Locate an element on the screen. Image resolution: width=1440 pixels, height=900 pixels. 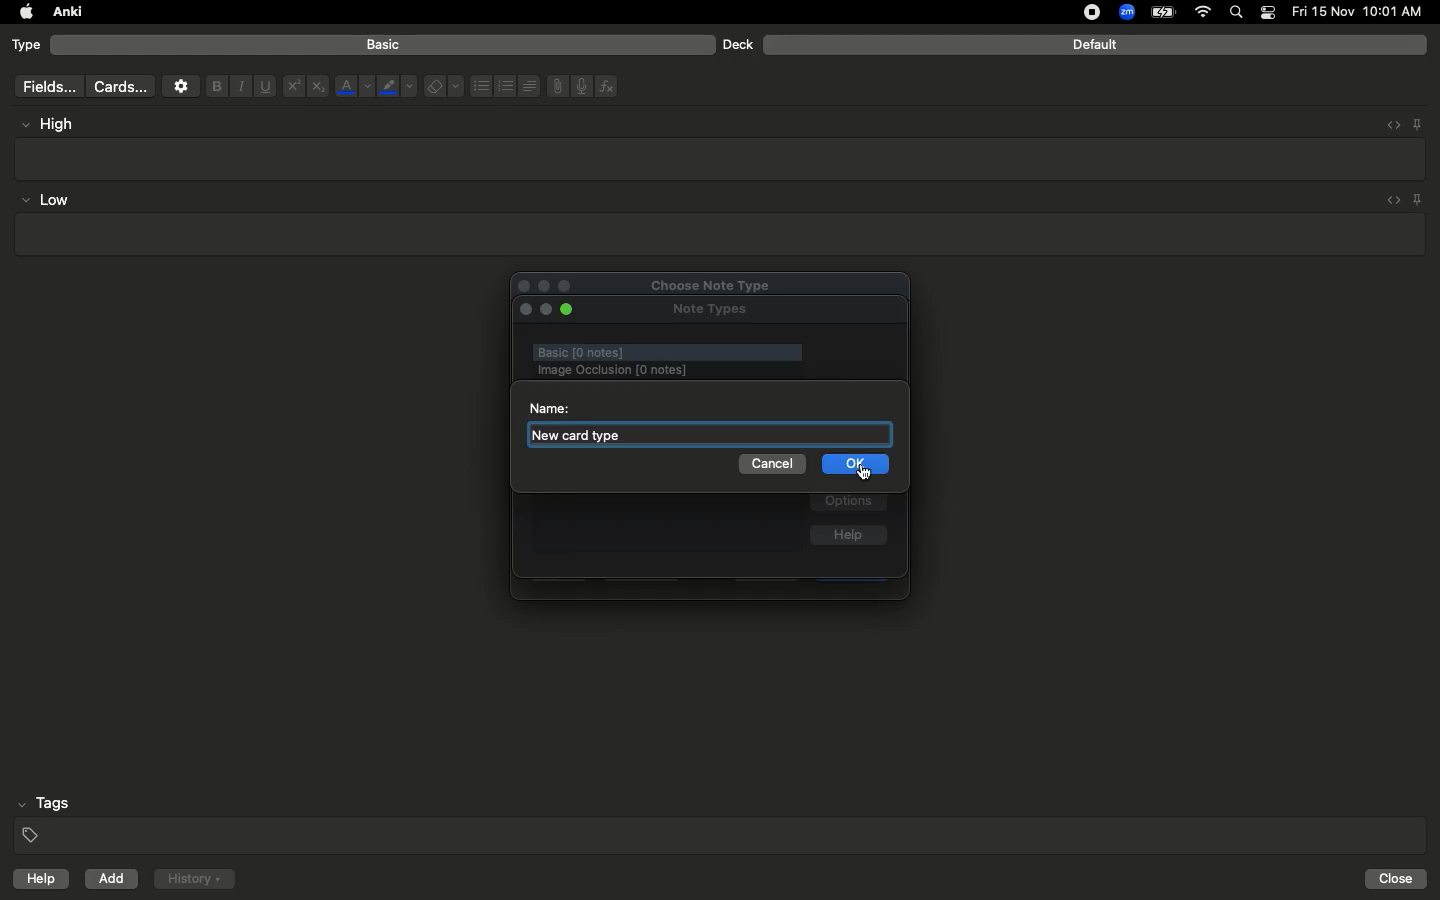
Note Types is located at coordinates (710, 311).